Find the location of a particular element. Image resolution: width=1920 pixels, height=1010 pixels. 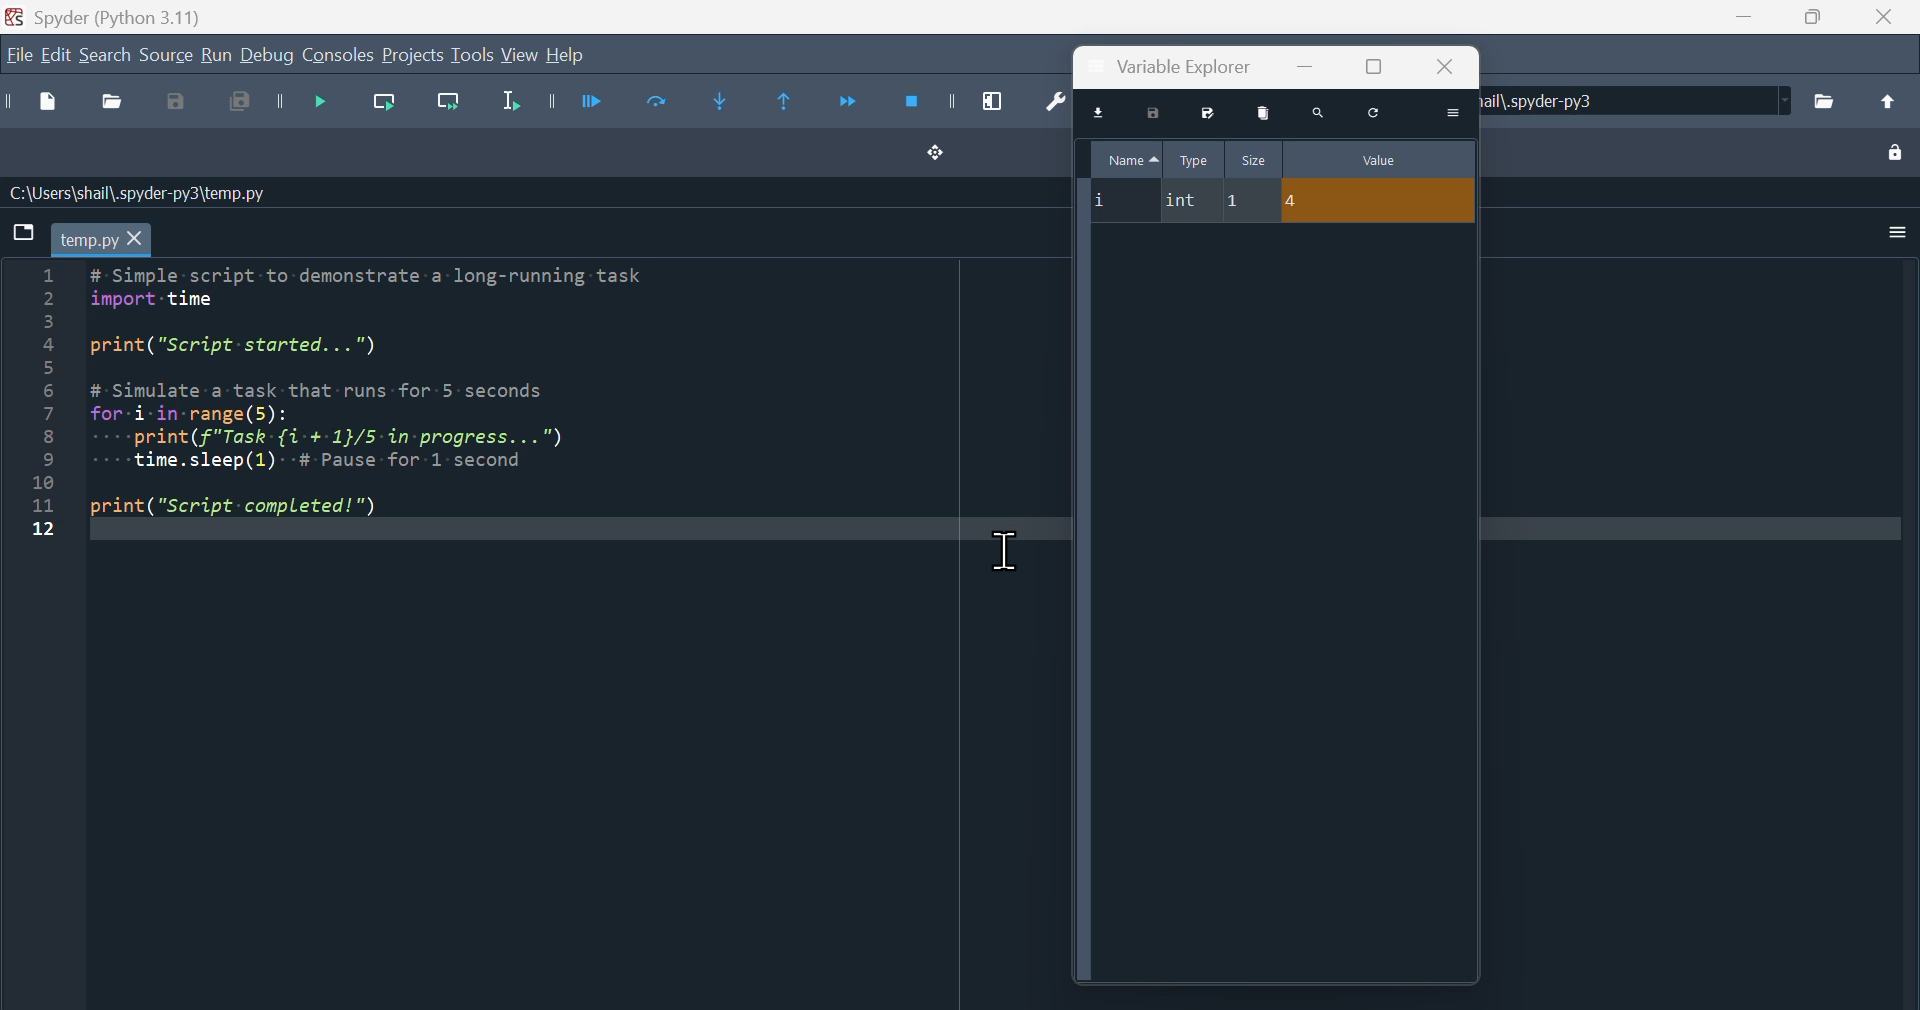

Lock unlock button is located at coordinates (1895, 151).